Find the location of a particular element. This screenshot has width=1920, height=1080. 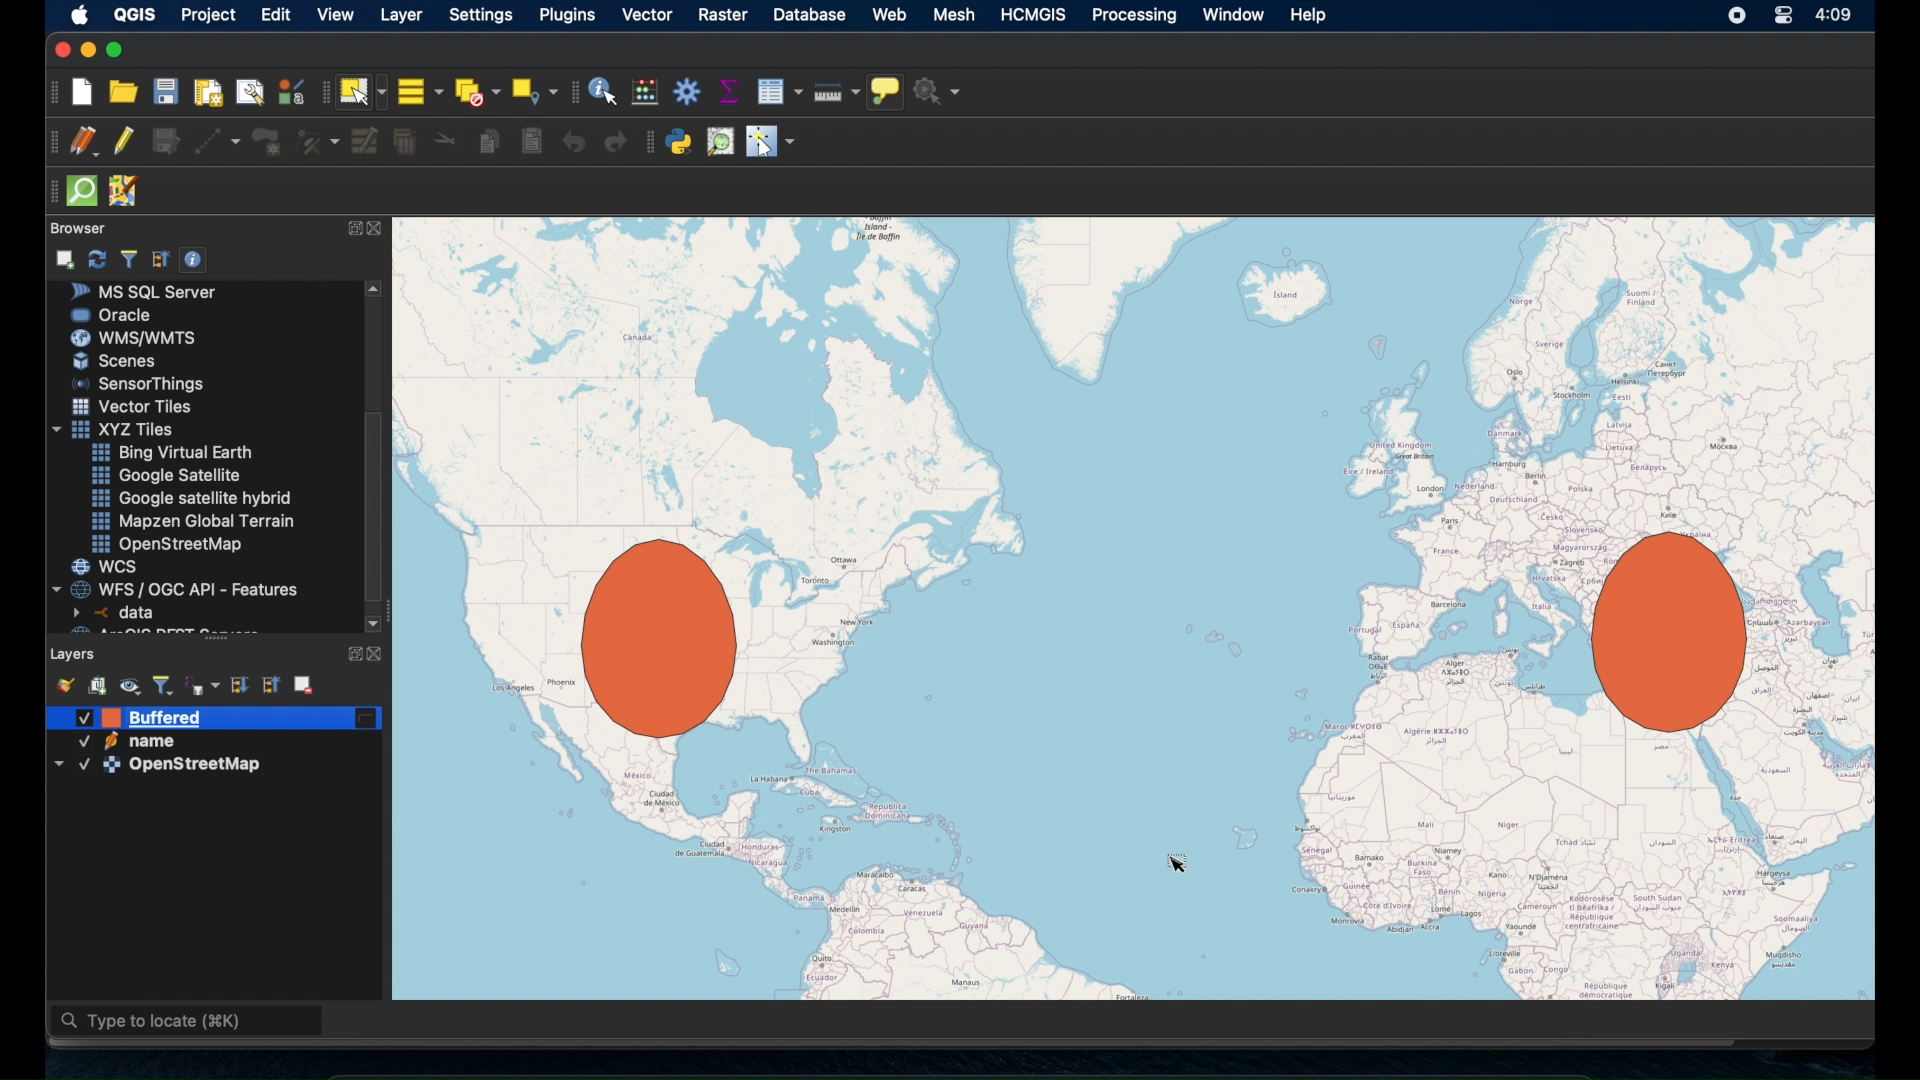

layers is located at coordinates (74, 652).